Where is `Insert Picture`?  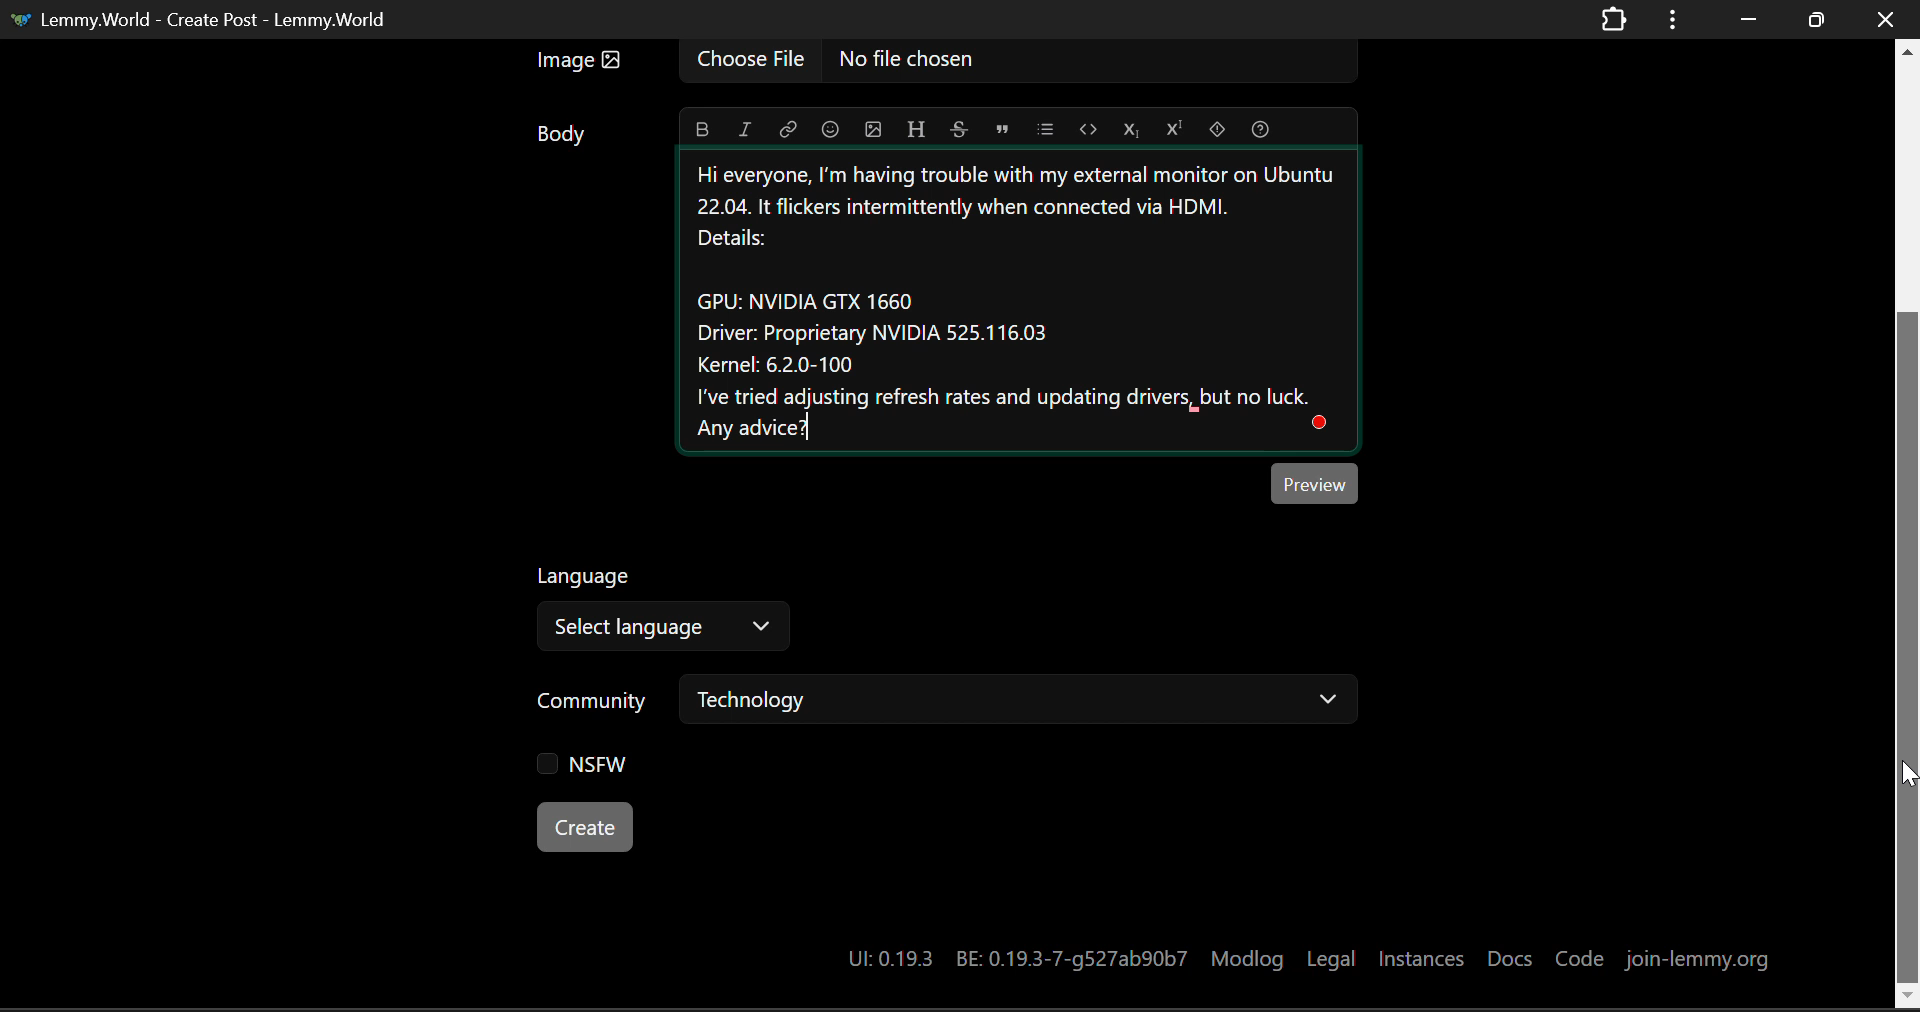
Insert Picture is located at coordinates (871, 126).